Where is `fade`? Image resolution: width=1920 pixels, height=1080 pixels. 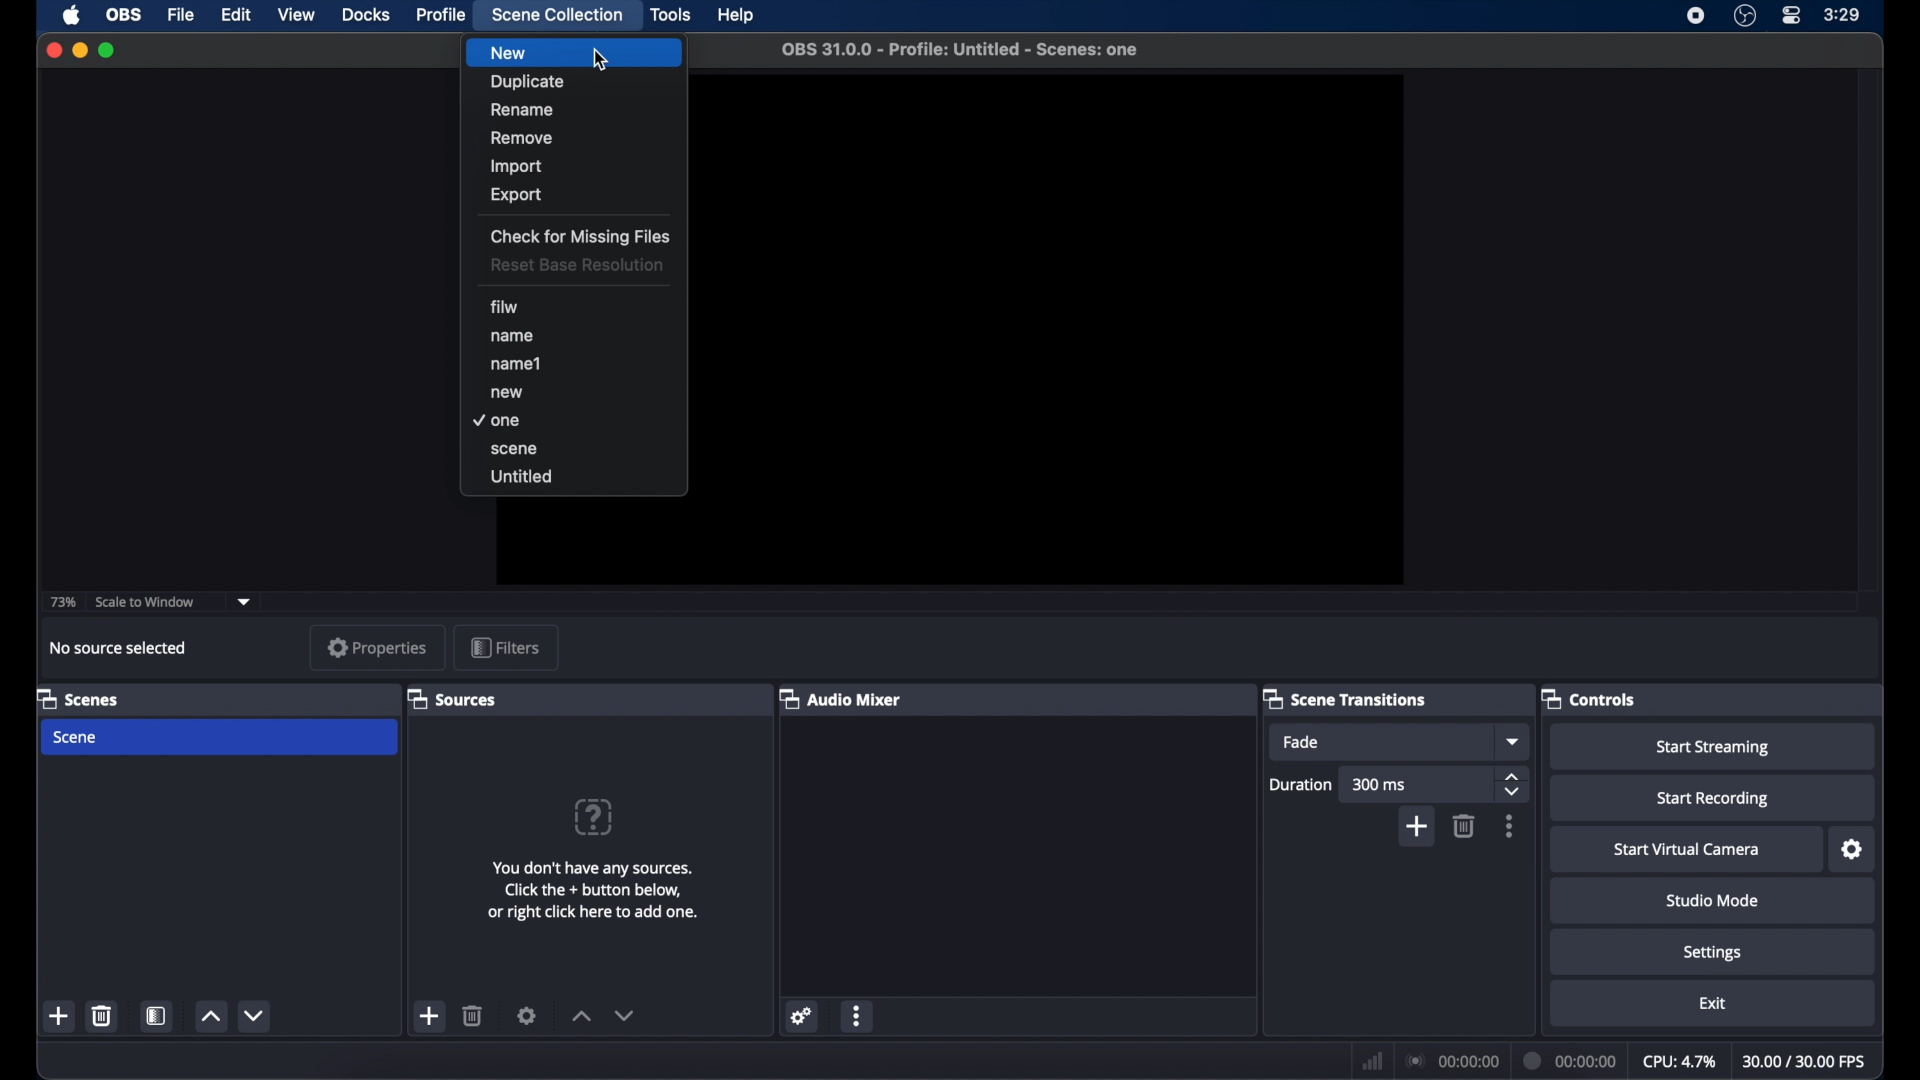
fade is located at coordinates (1302, 742).